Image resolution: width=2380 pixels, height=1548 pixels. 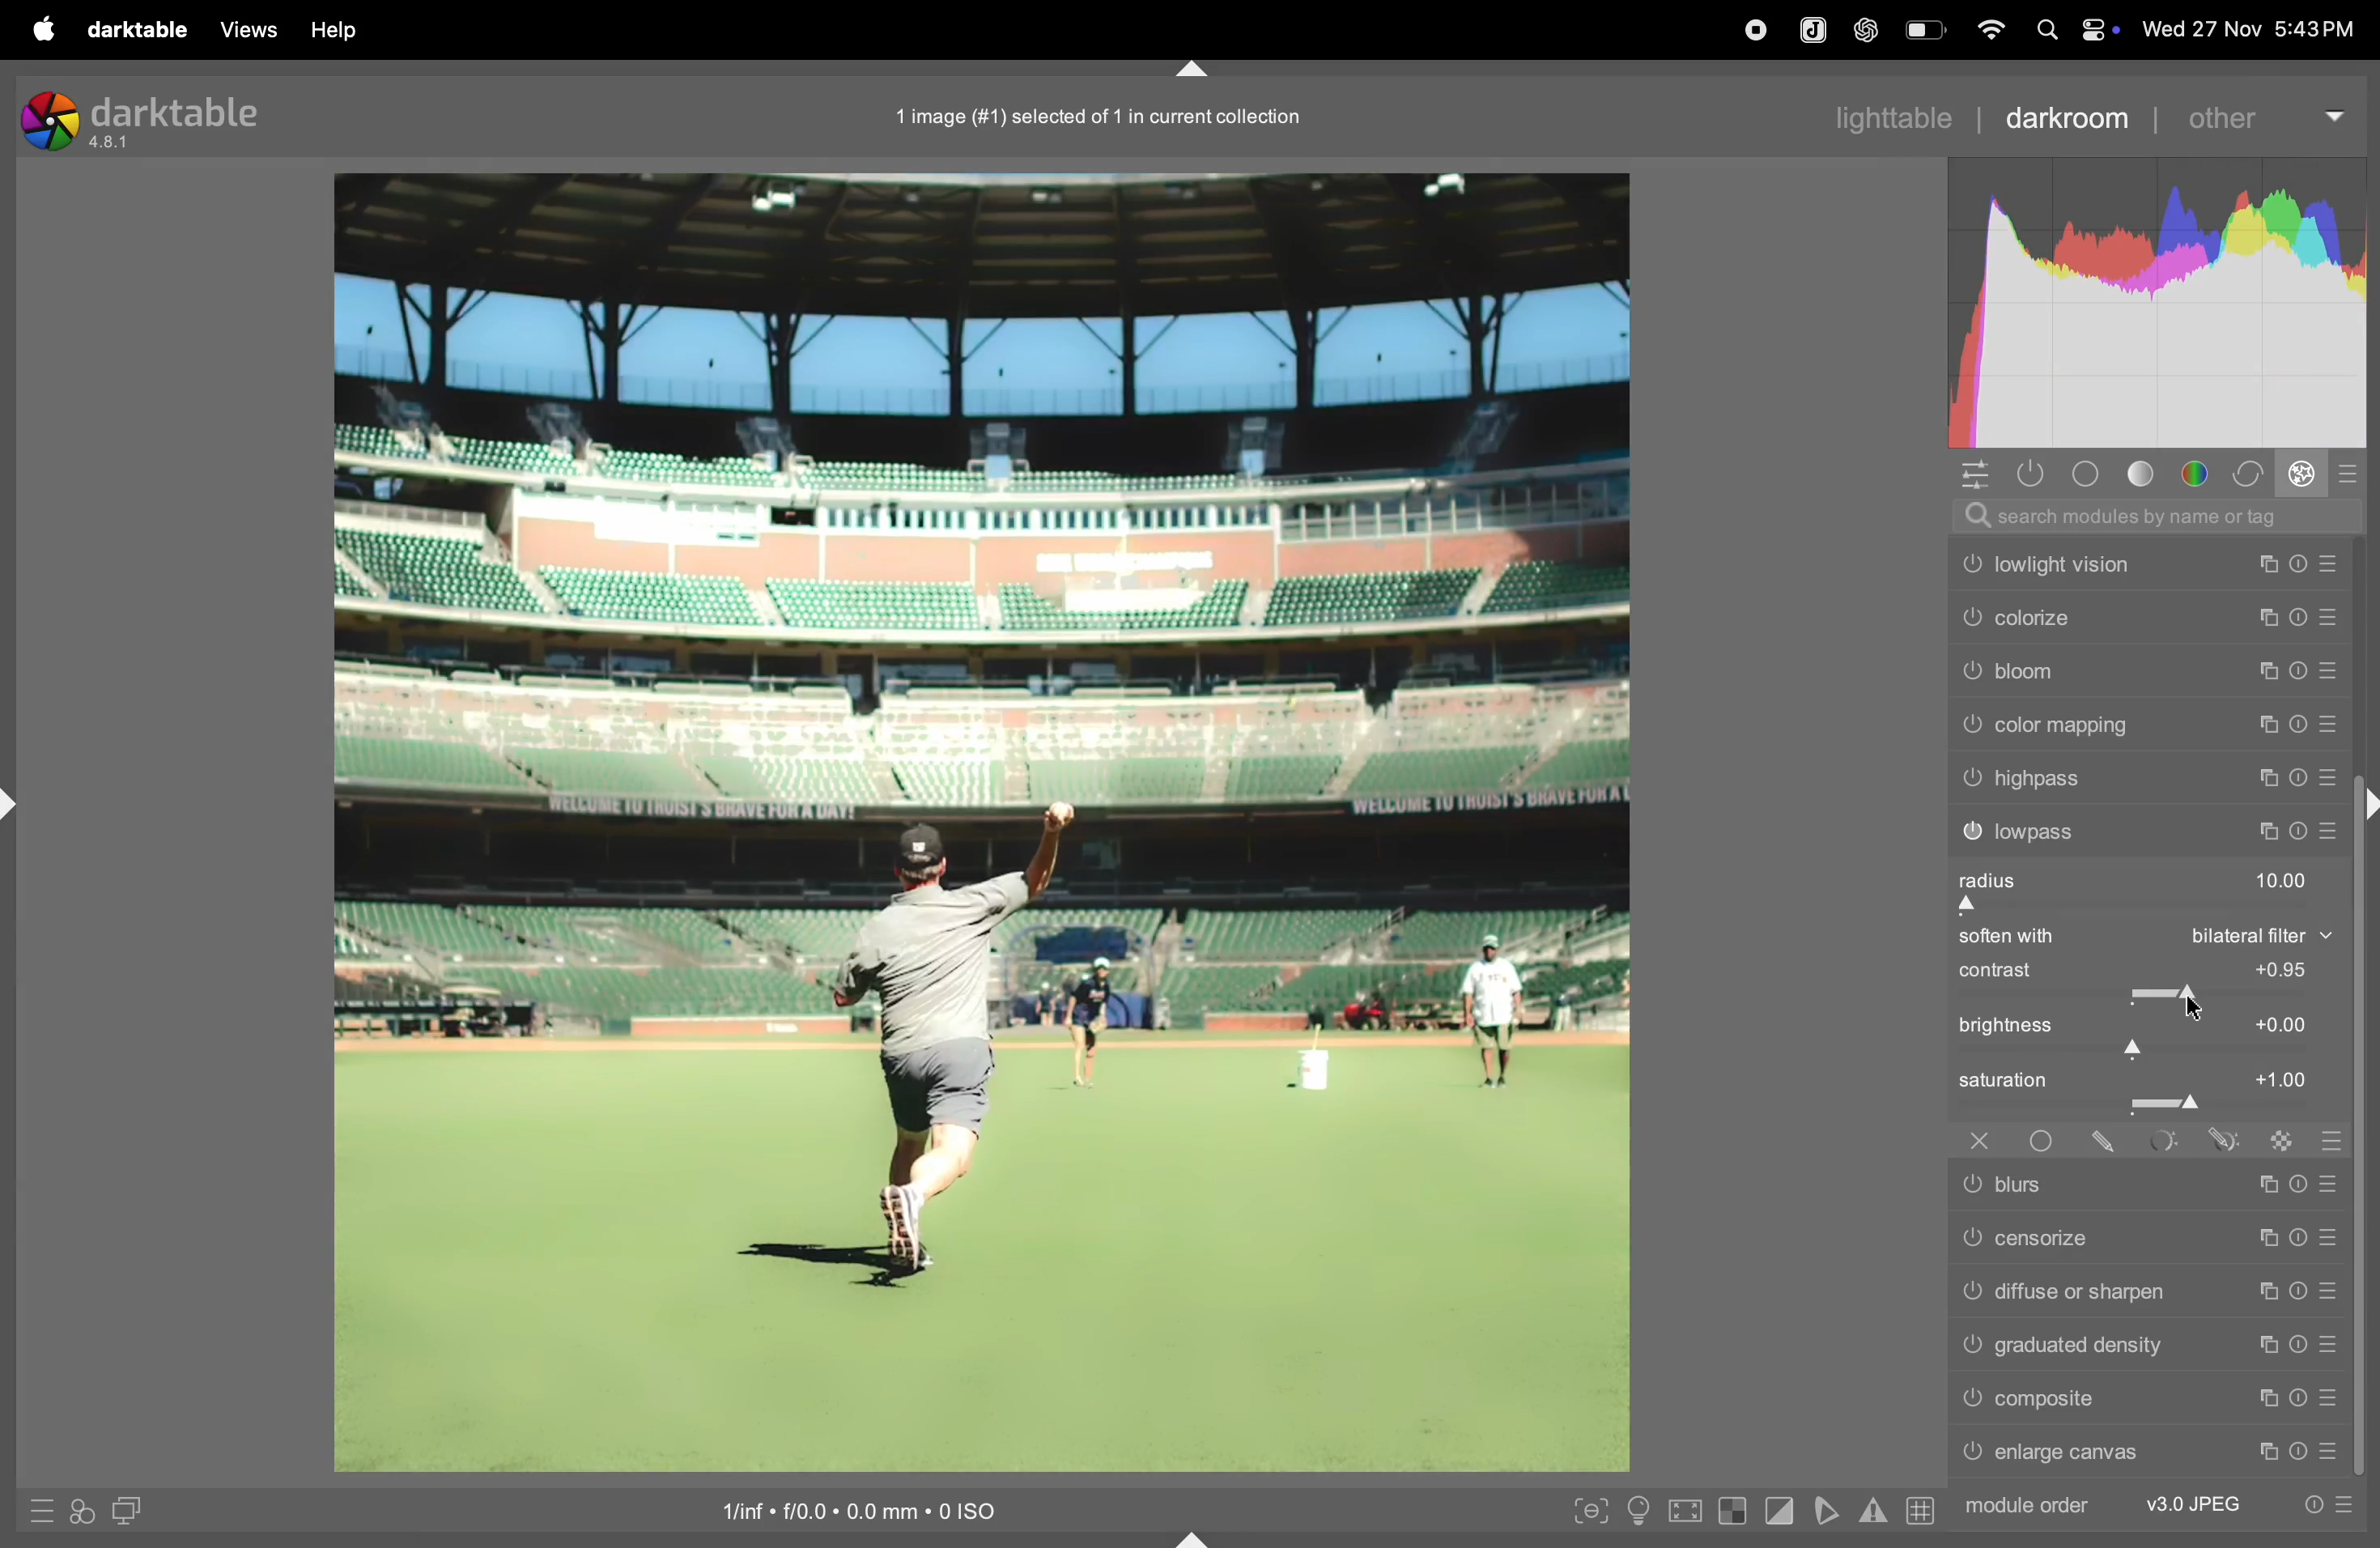 I want to click on low light vision, so click(x=2148, y=564).